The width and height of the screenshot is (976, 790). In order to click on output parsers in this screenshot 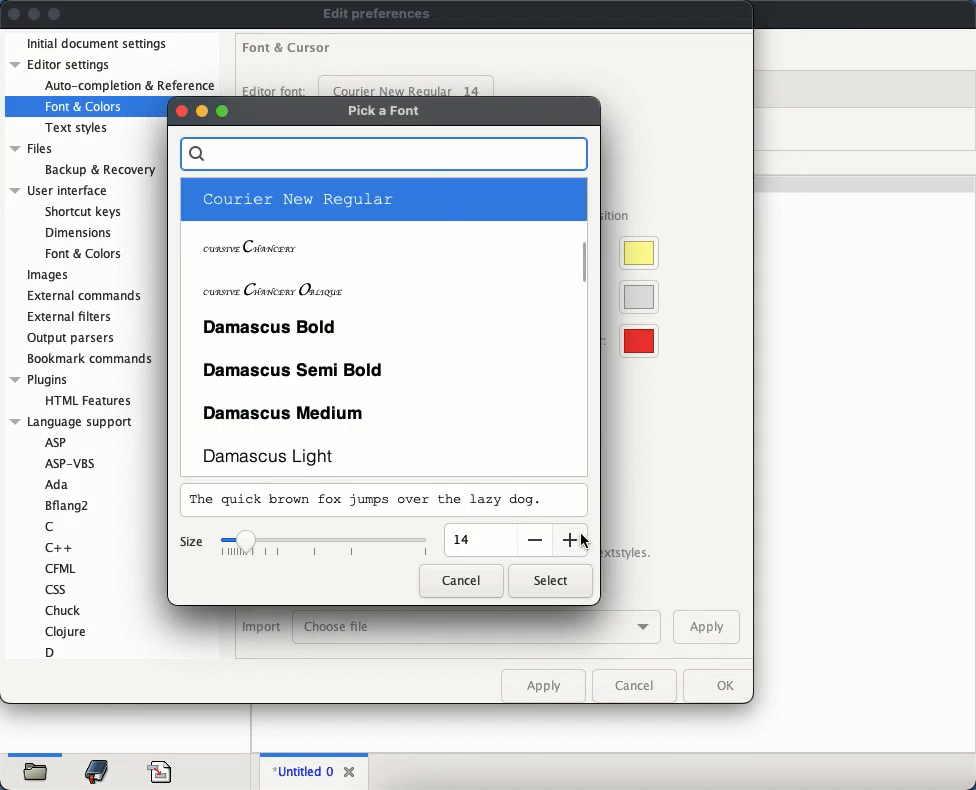, I will do `click(73, 338)`.